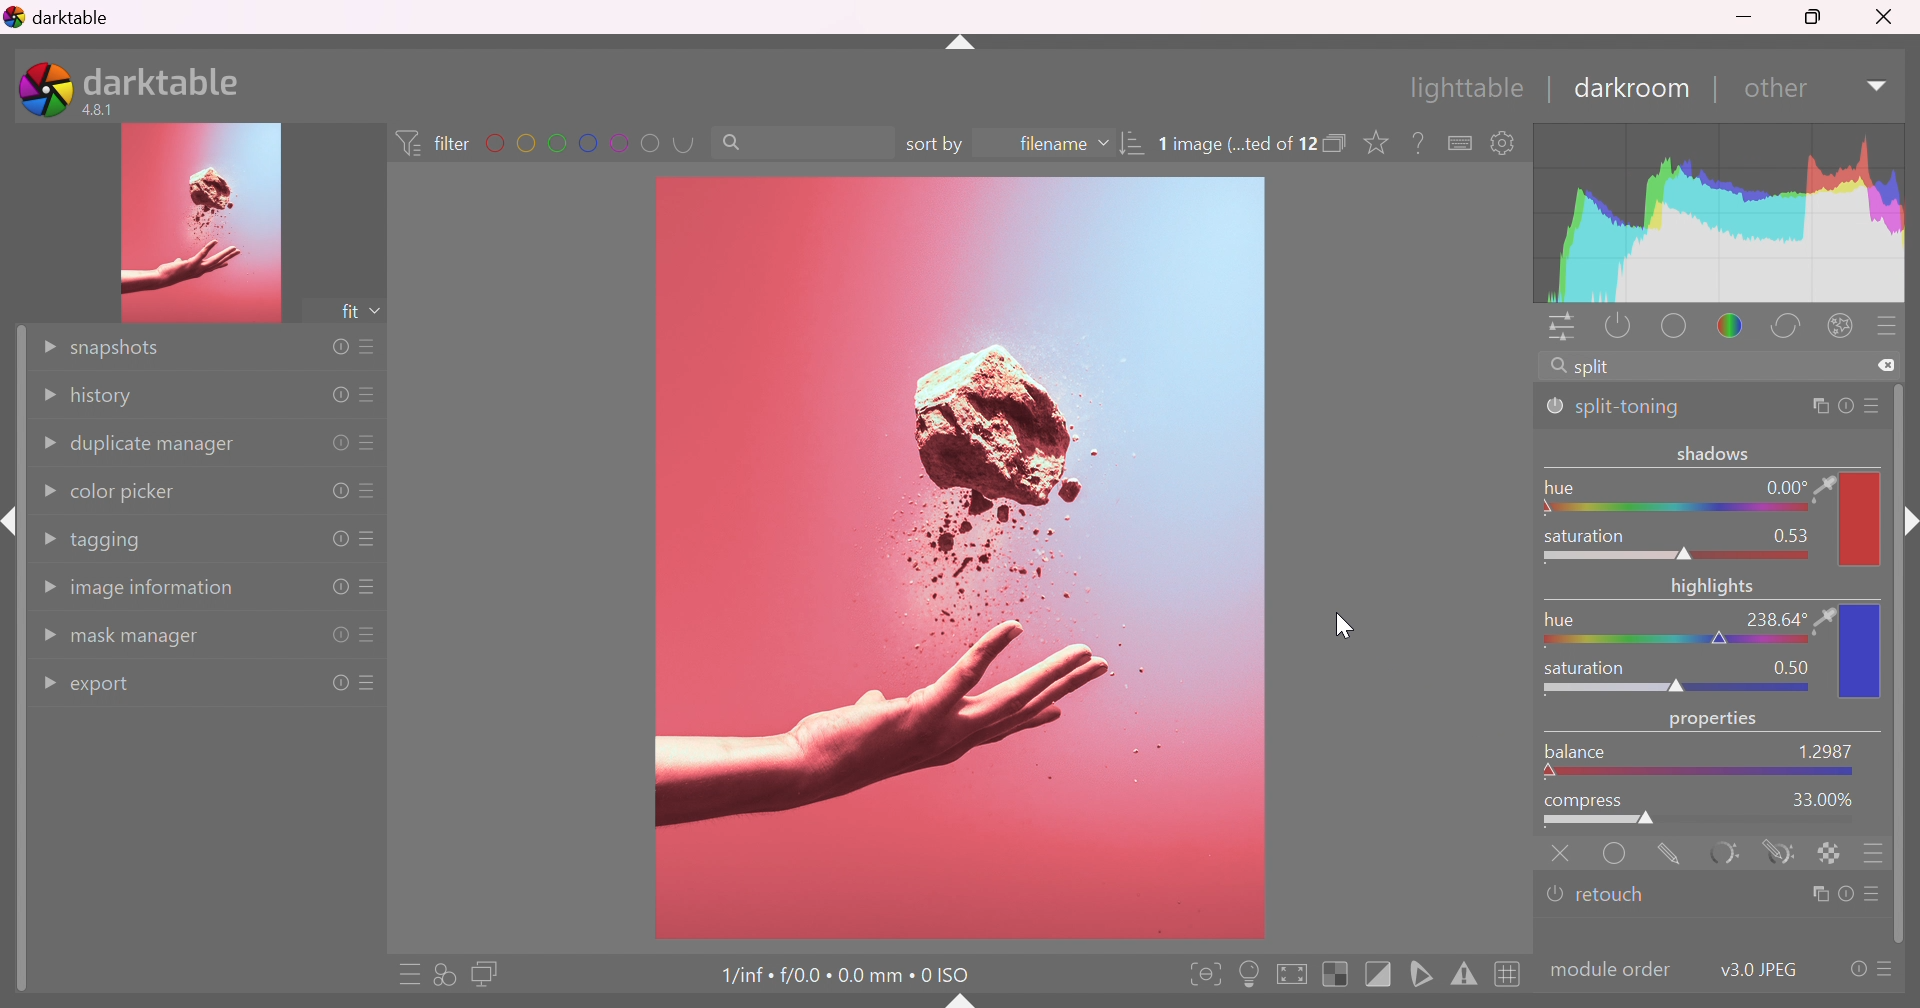  I want to click on color, so click(1861, 650).